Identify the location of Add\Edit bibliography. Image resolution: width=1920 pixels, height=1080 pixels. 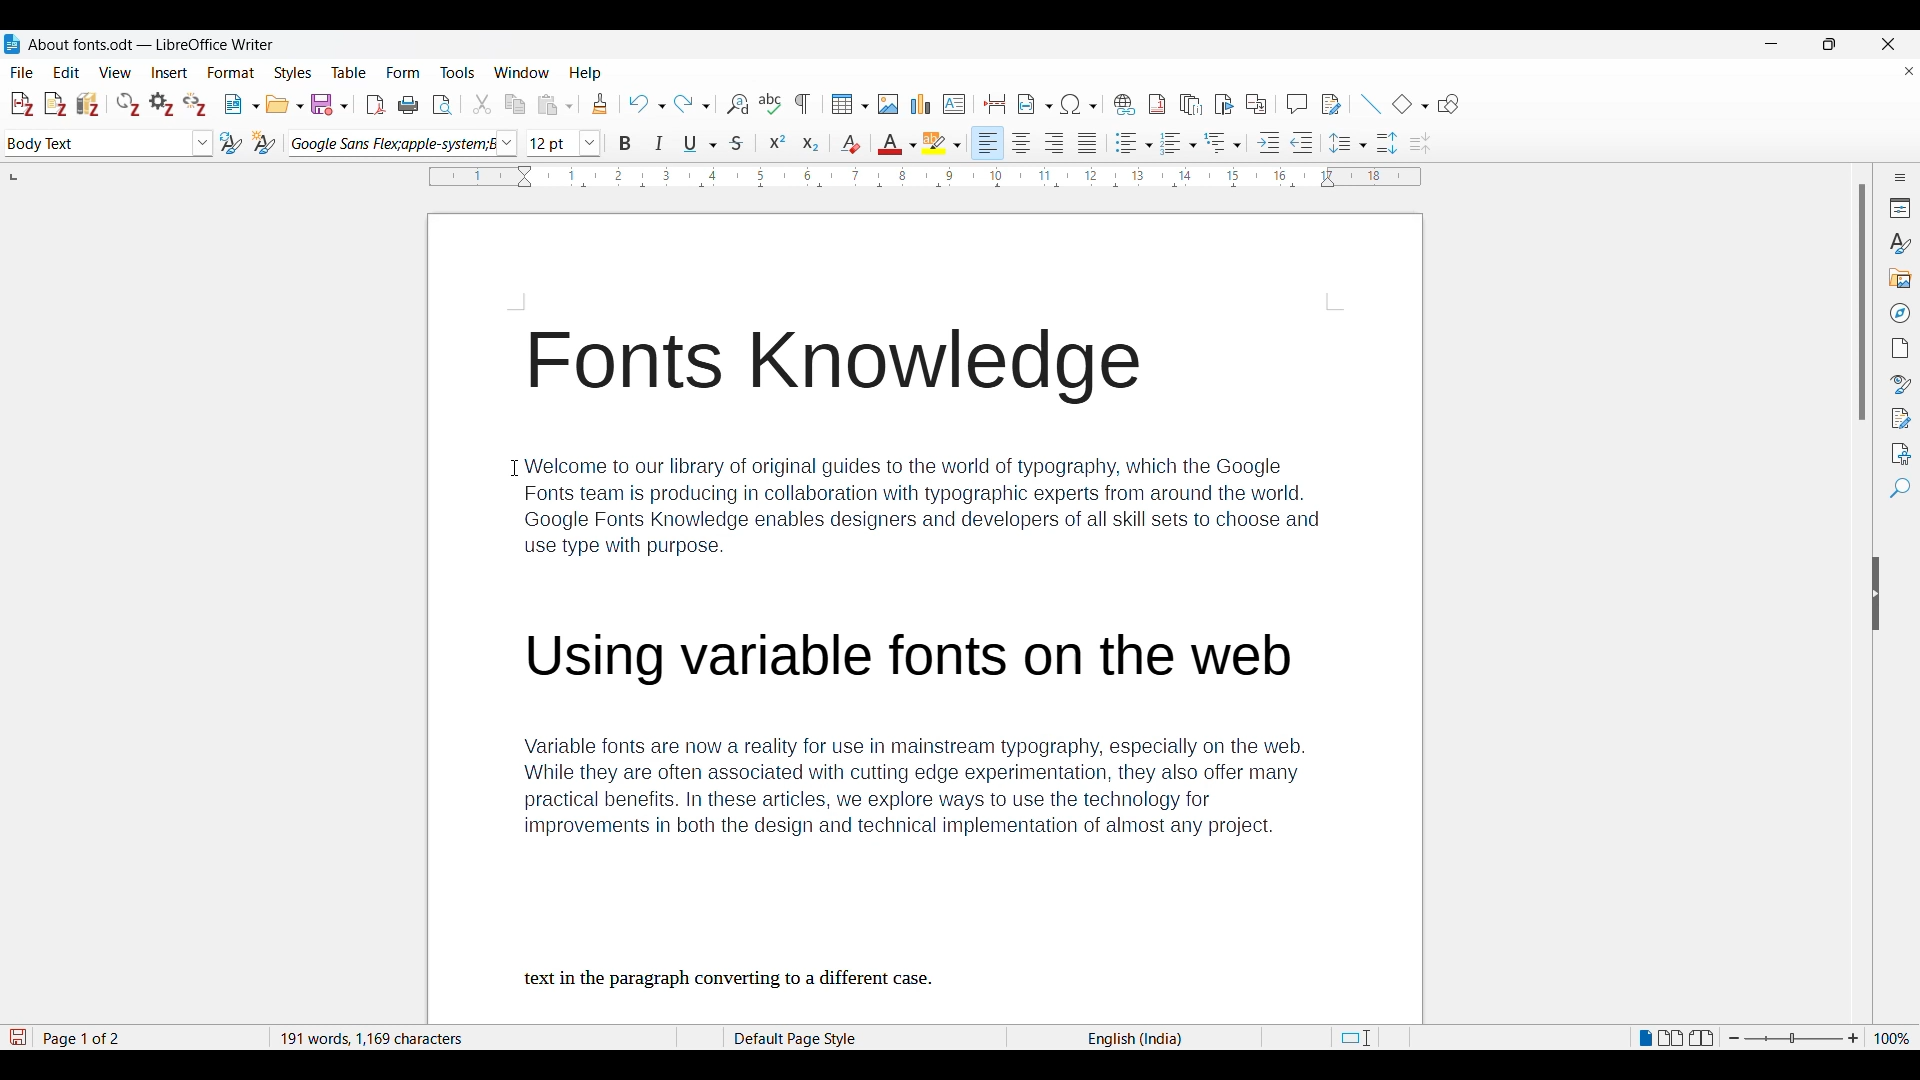
(88, 104).